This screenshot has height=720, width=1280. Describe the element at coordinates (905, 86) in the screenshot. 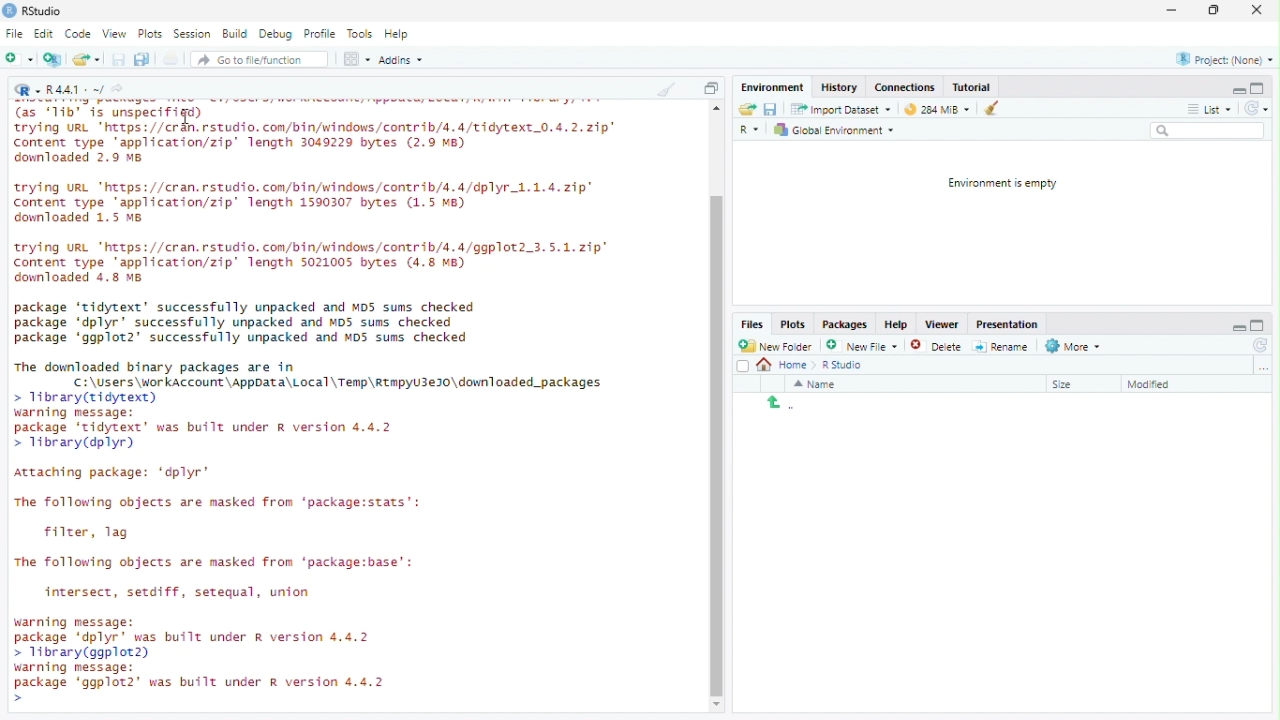

I see `Connections` at that location.